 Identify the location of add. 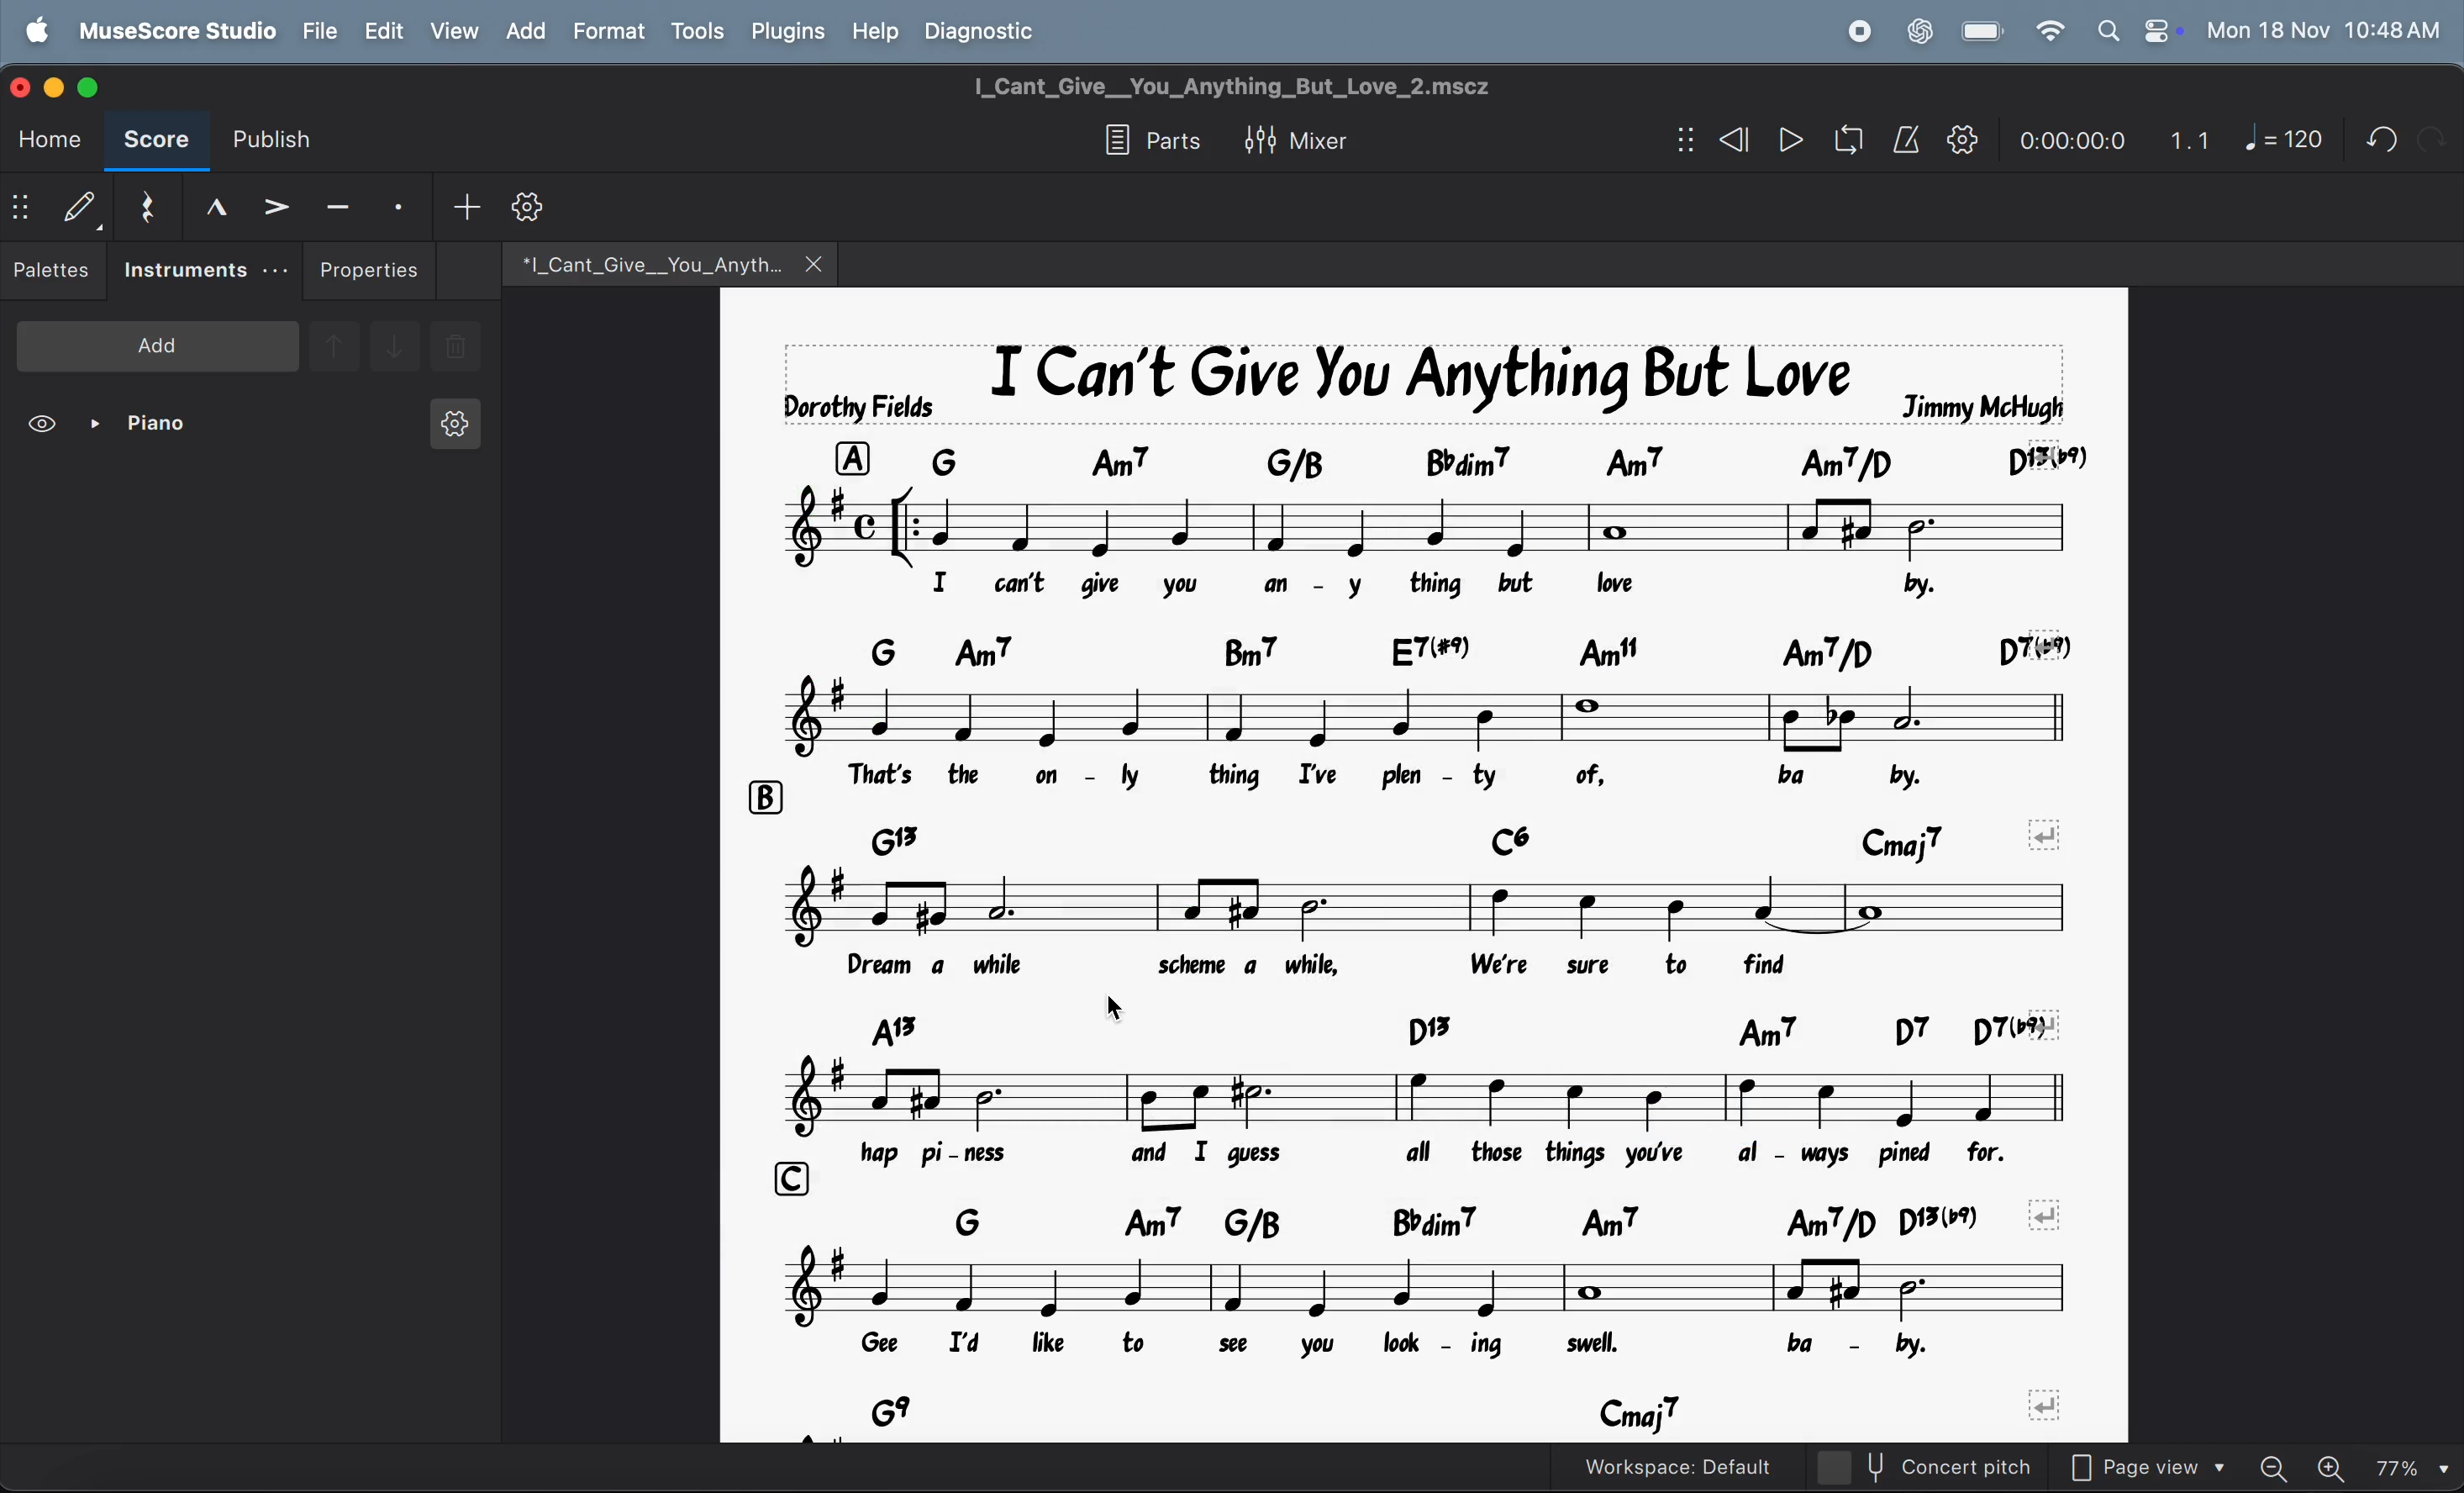
(158, 344).